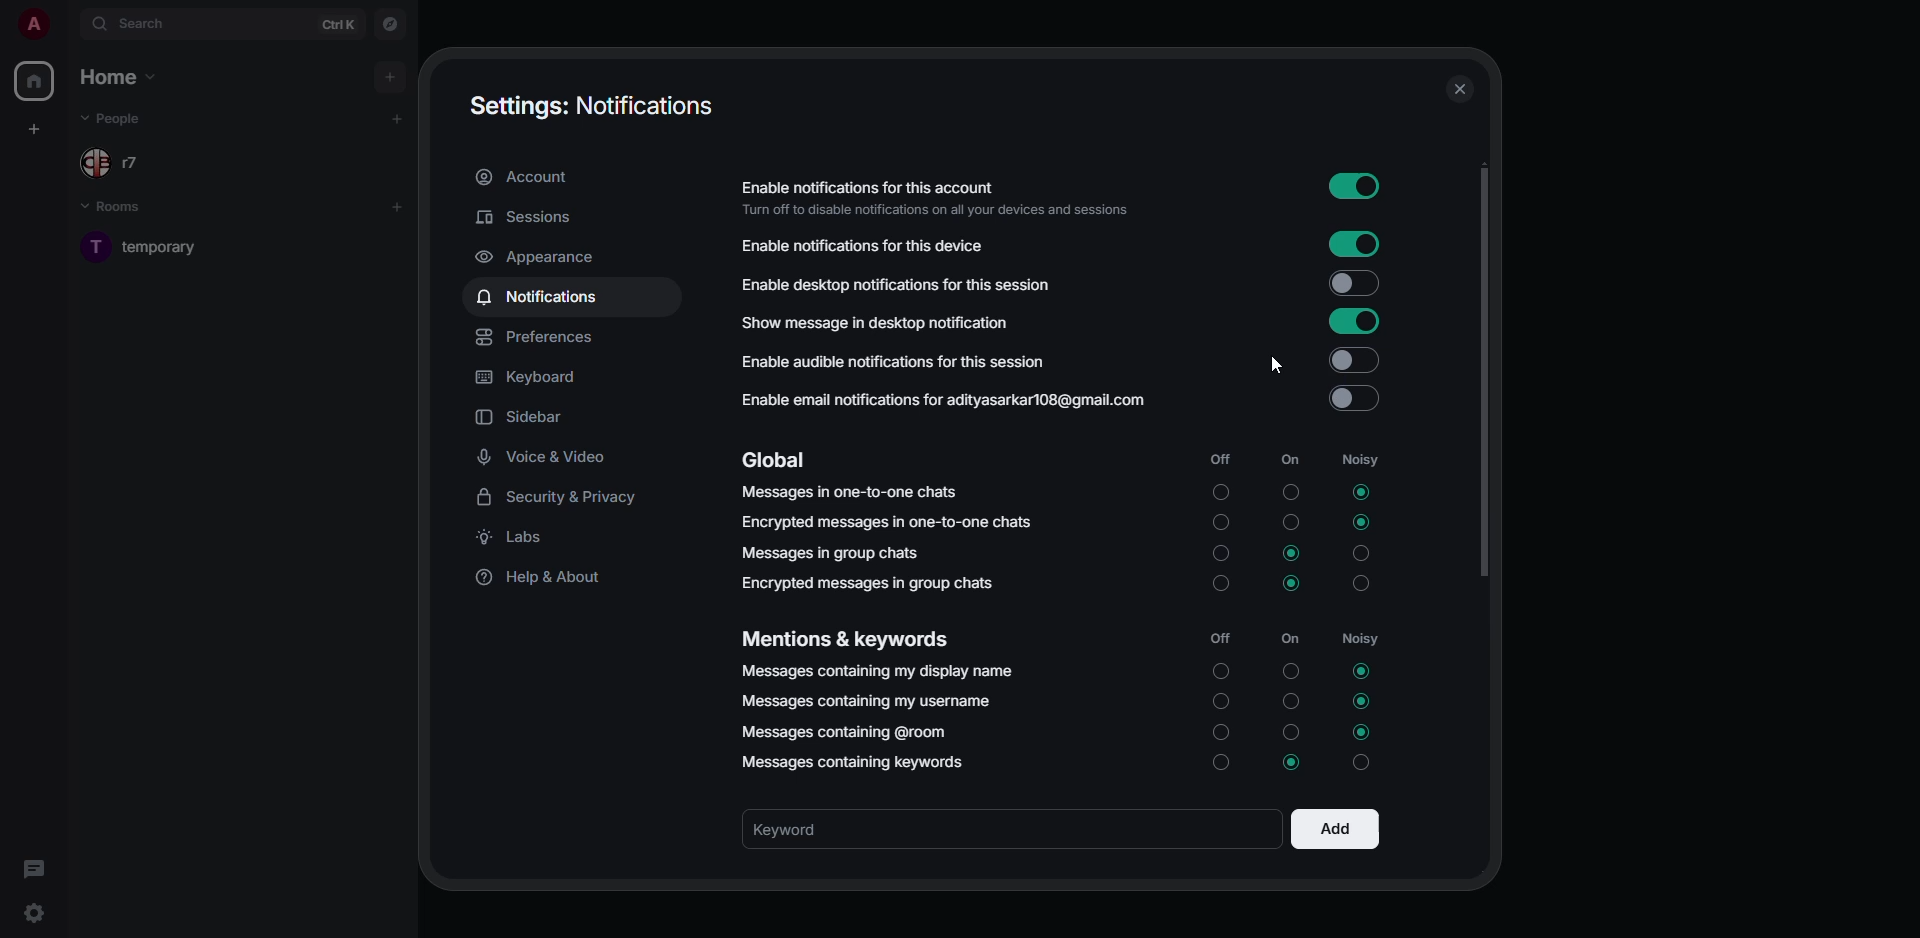  I want to click on create space, so click(38, 125).